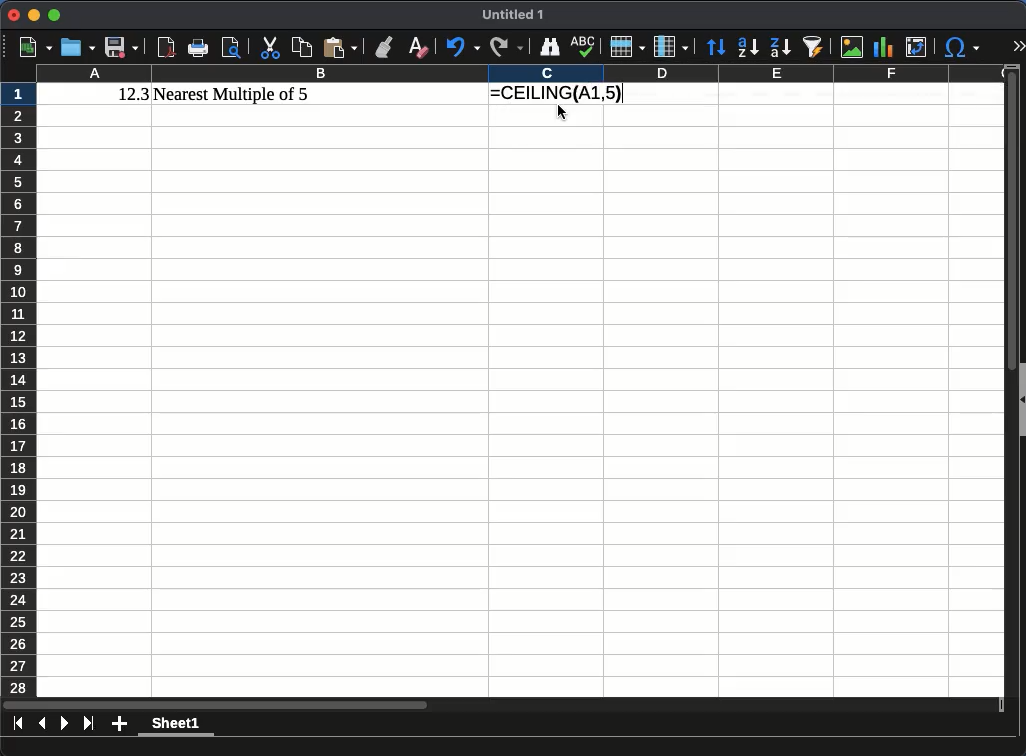  What do you see at coordinates (524, 75) in the screenshot?
I see `column ` at bounding box center [524, 75].